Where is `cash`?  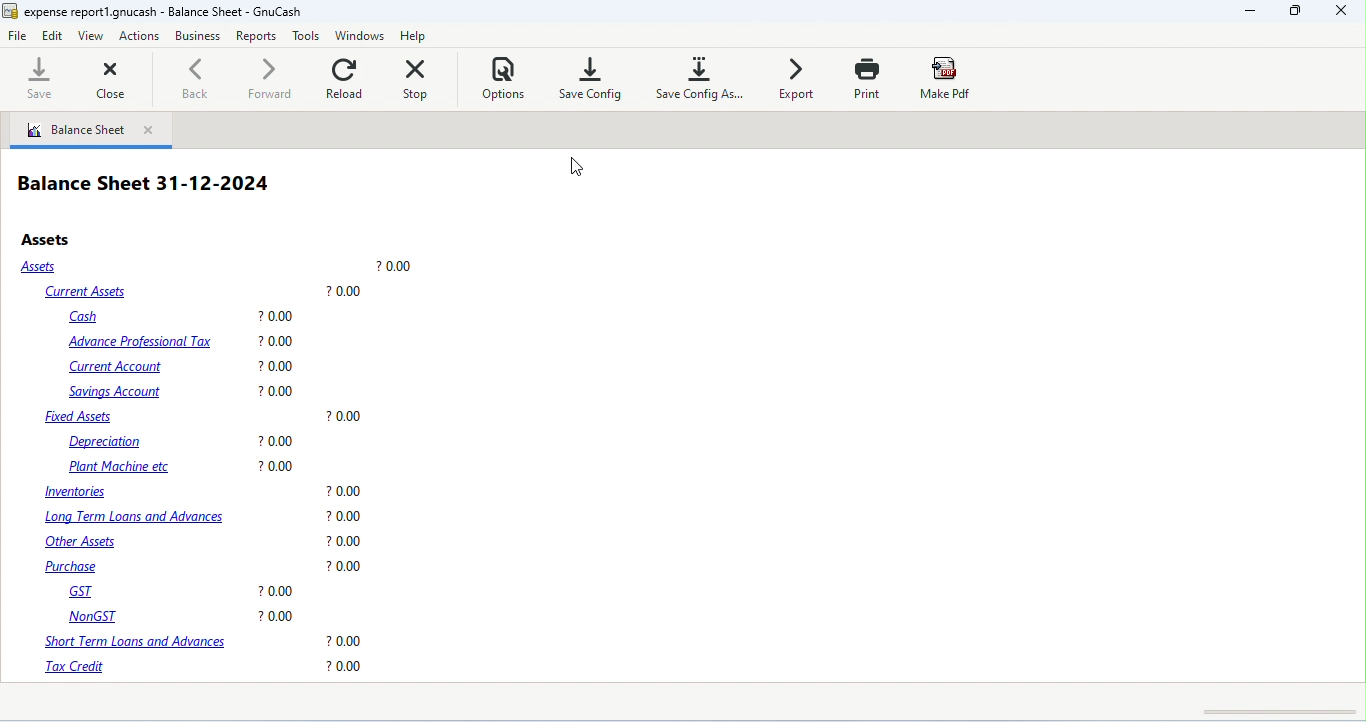 cash is located at coordinates (184, 317).